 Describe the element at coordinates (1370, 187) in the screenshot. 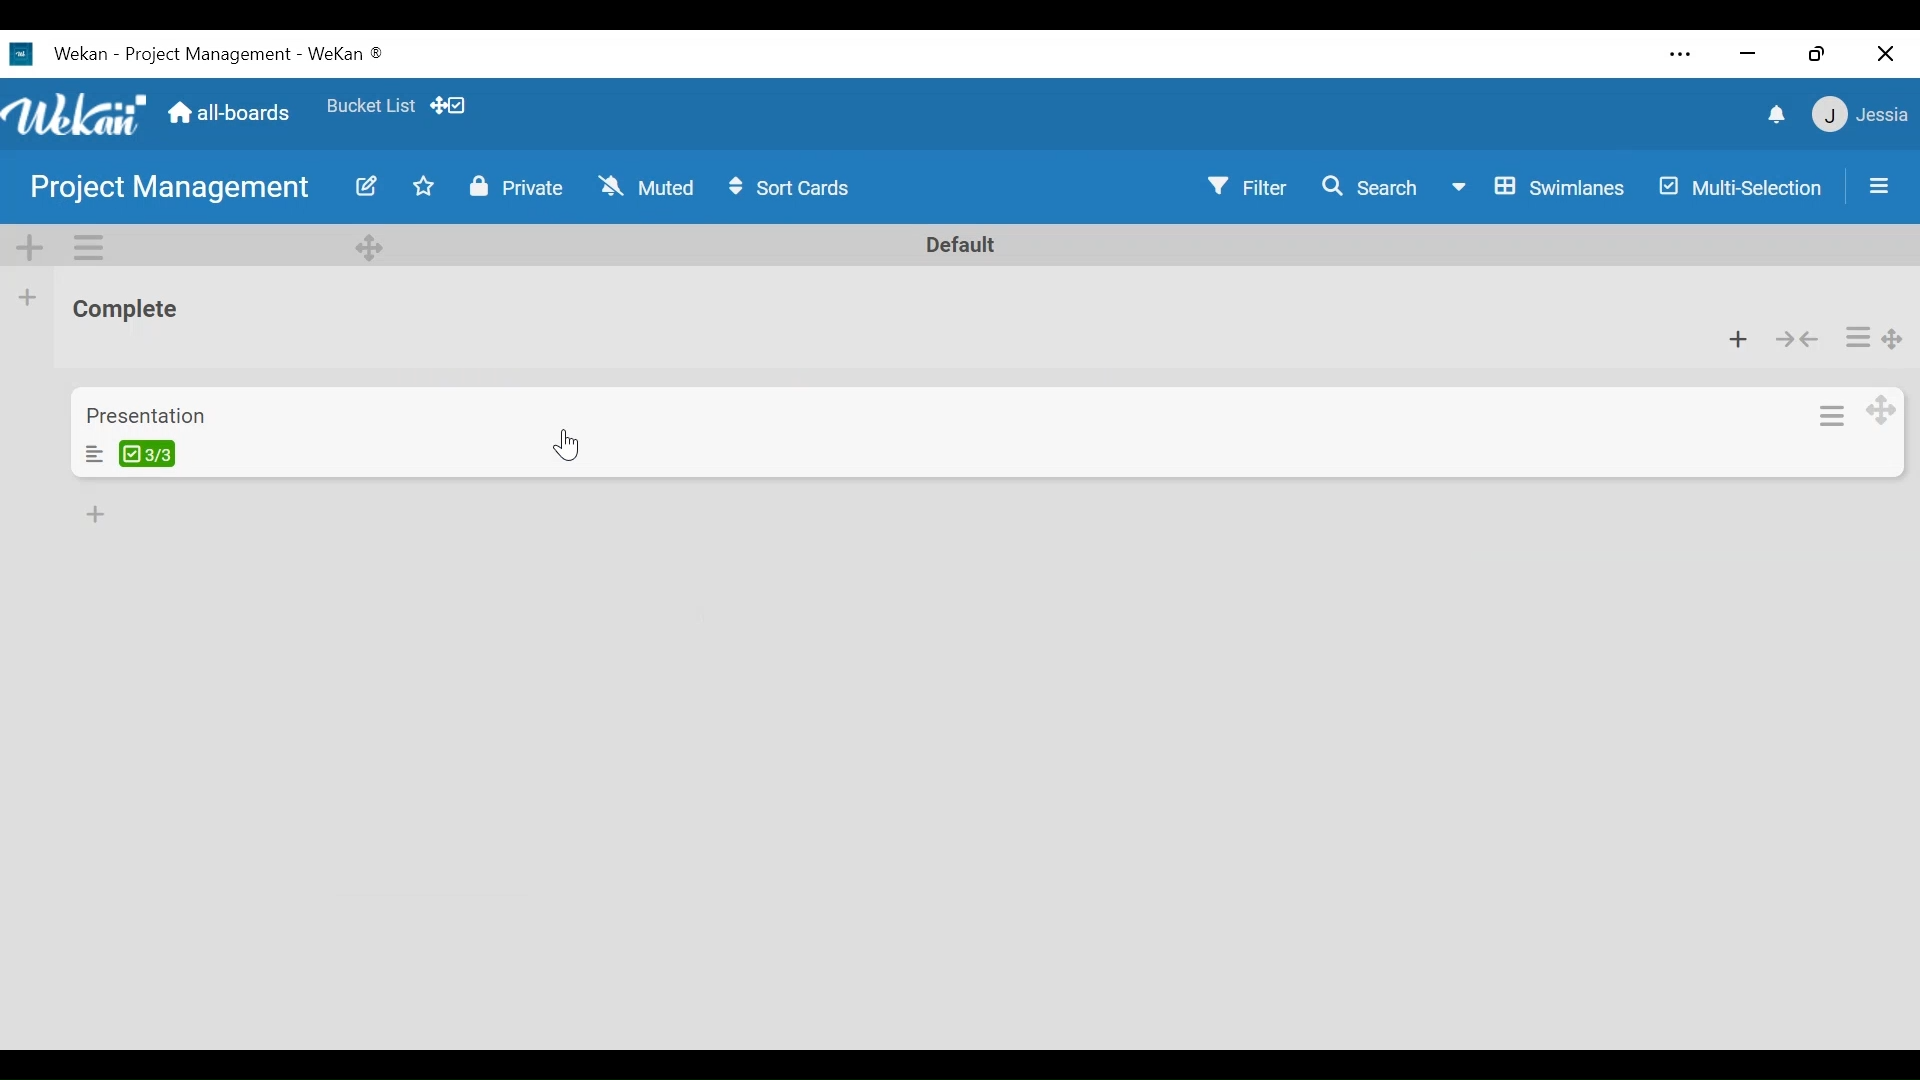

I see `Search` at that location.